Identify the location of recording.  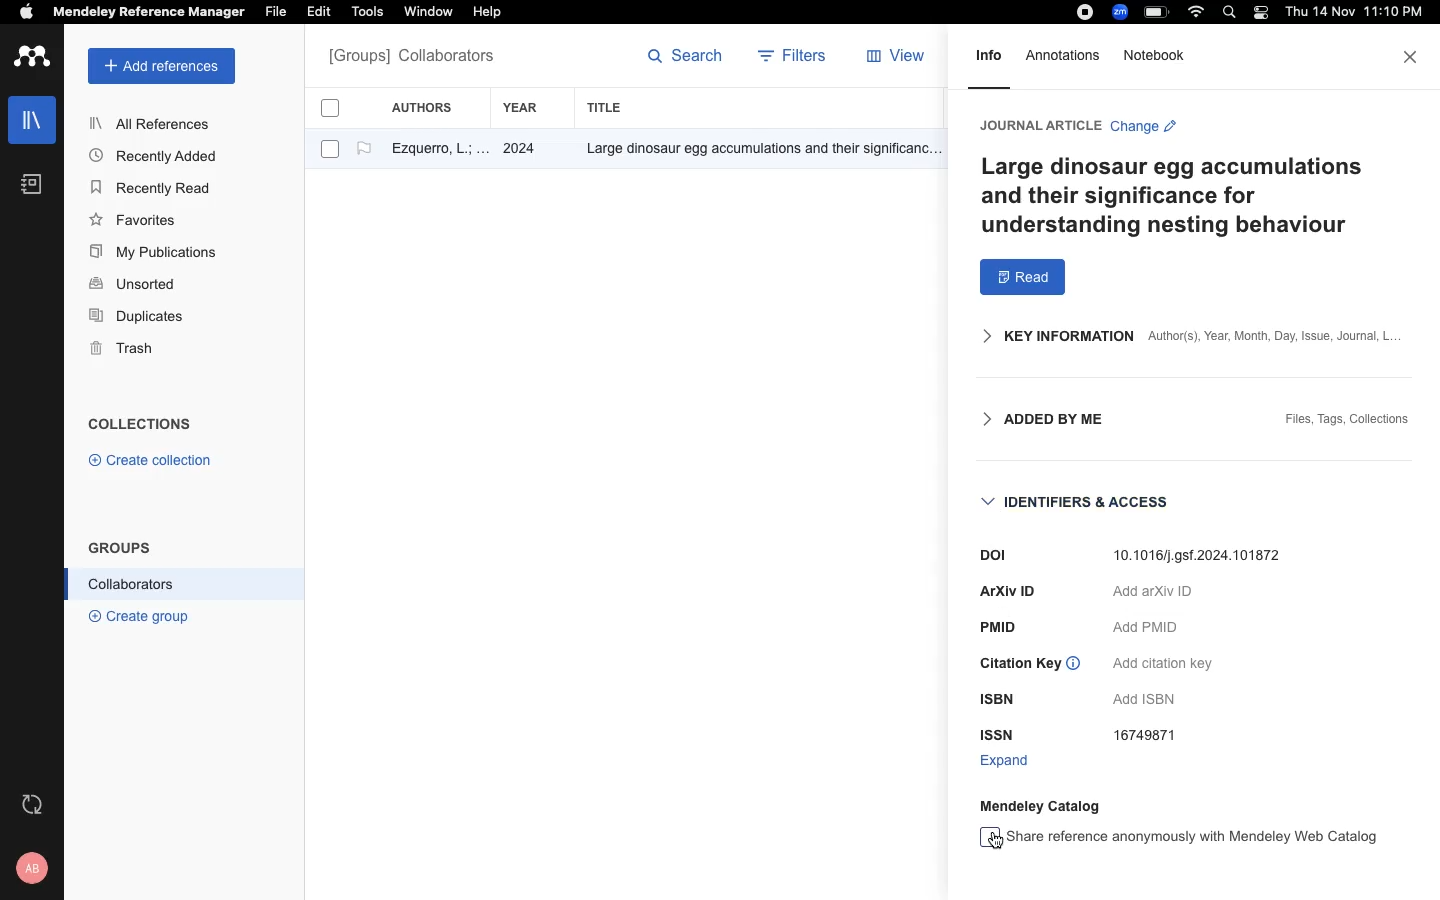
(1082, 13).